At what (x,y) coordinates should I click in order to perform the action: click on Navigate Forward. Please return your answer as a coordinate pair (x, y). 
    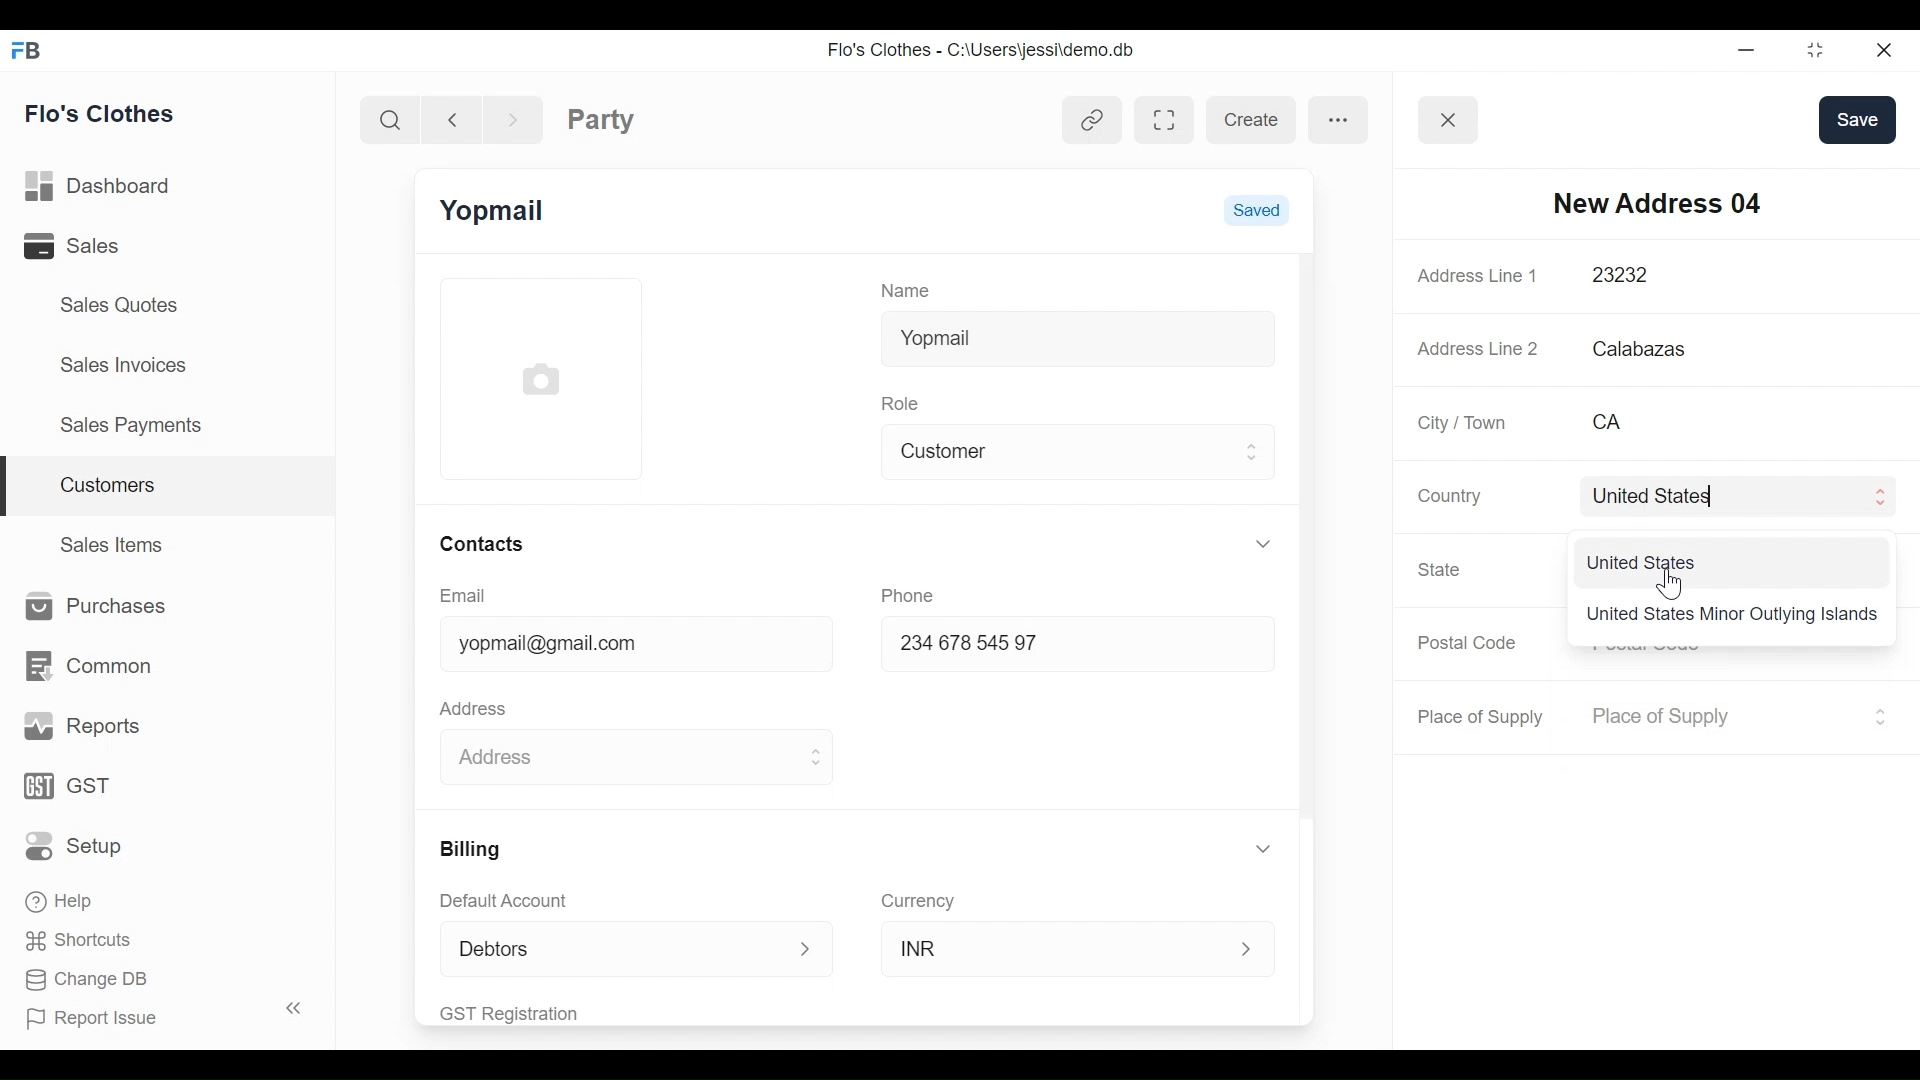
    Looking at the image, I should click on (513, 117).